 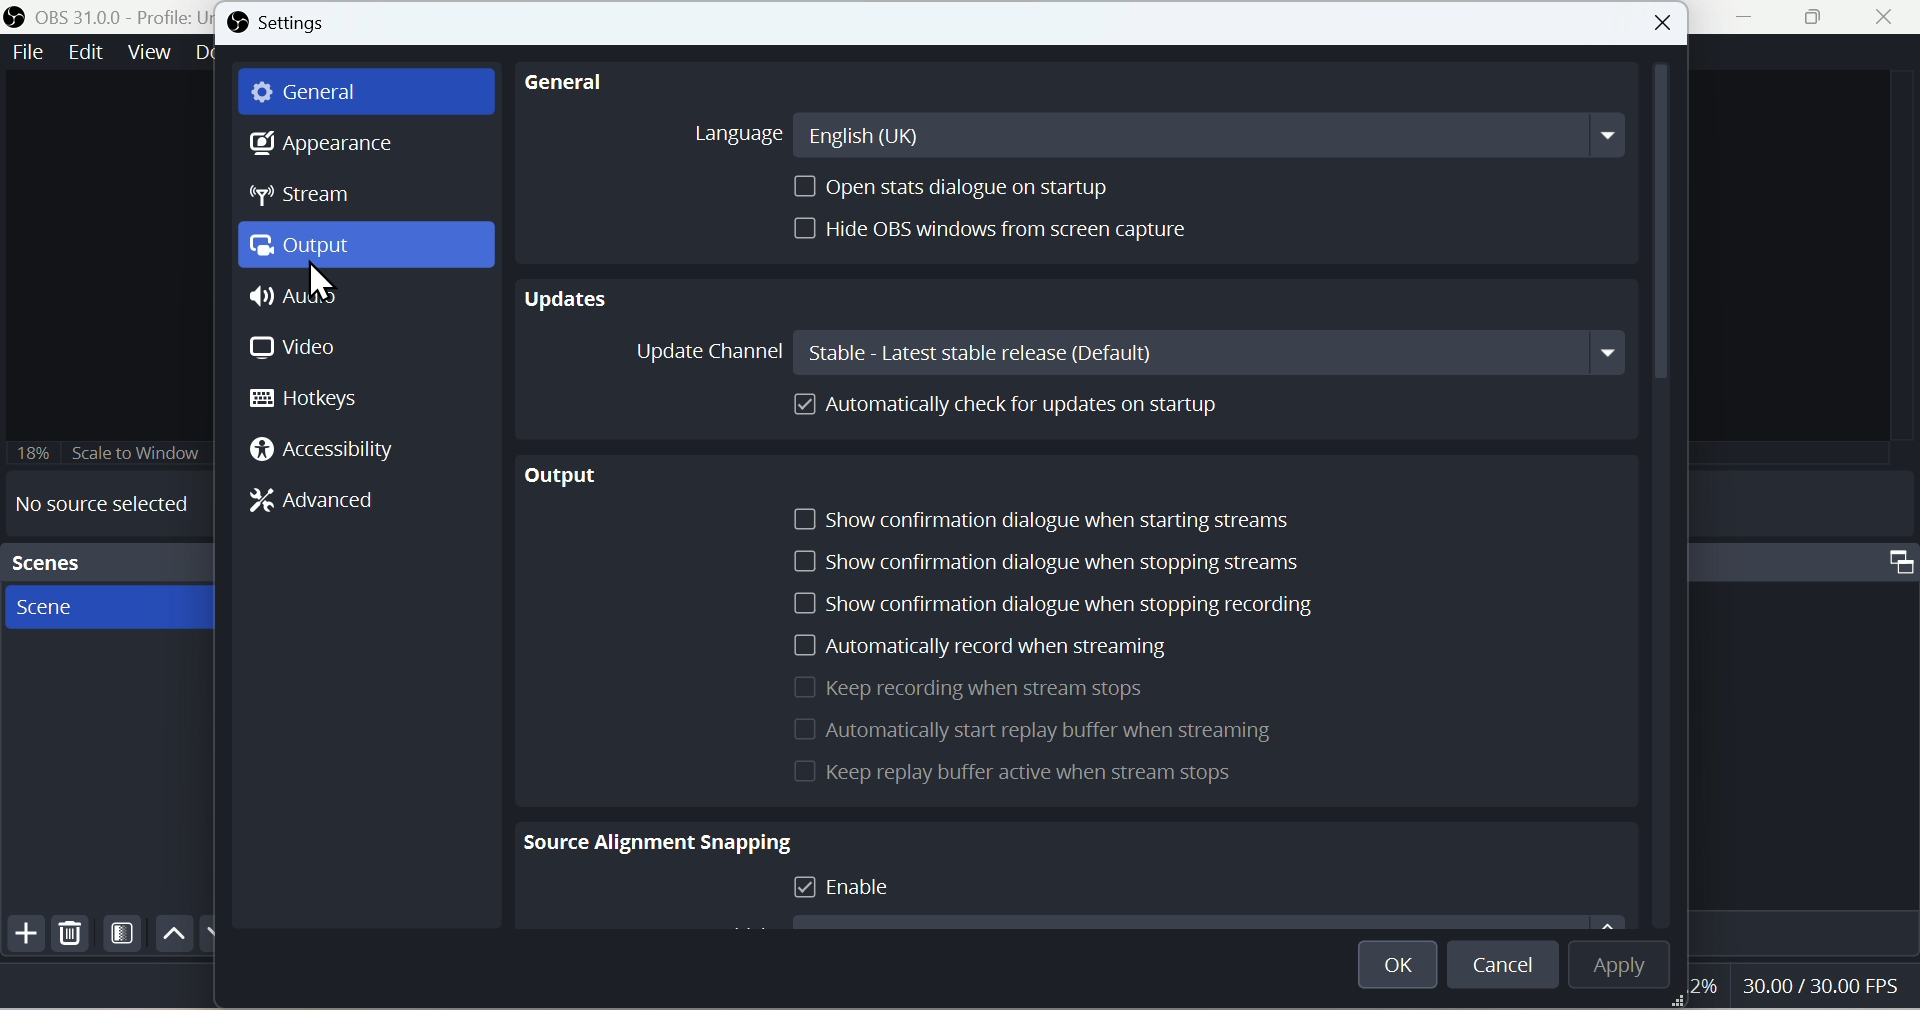 I want to click on Accessi bility, so click(x=334, y=454).